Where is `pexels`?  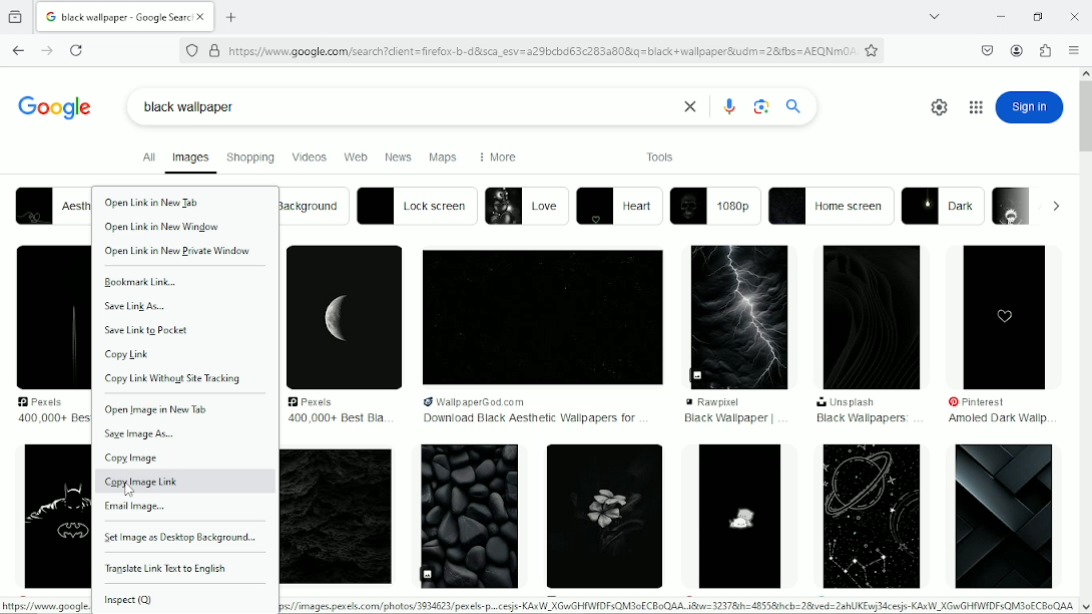 pexels is located at coordinates (316, 401).